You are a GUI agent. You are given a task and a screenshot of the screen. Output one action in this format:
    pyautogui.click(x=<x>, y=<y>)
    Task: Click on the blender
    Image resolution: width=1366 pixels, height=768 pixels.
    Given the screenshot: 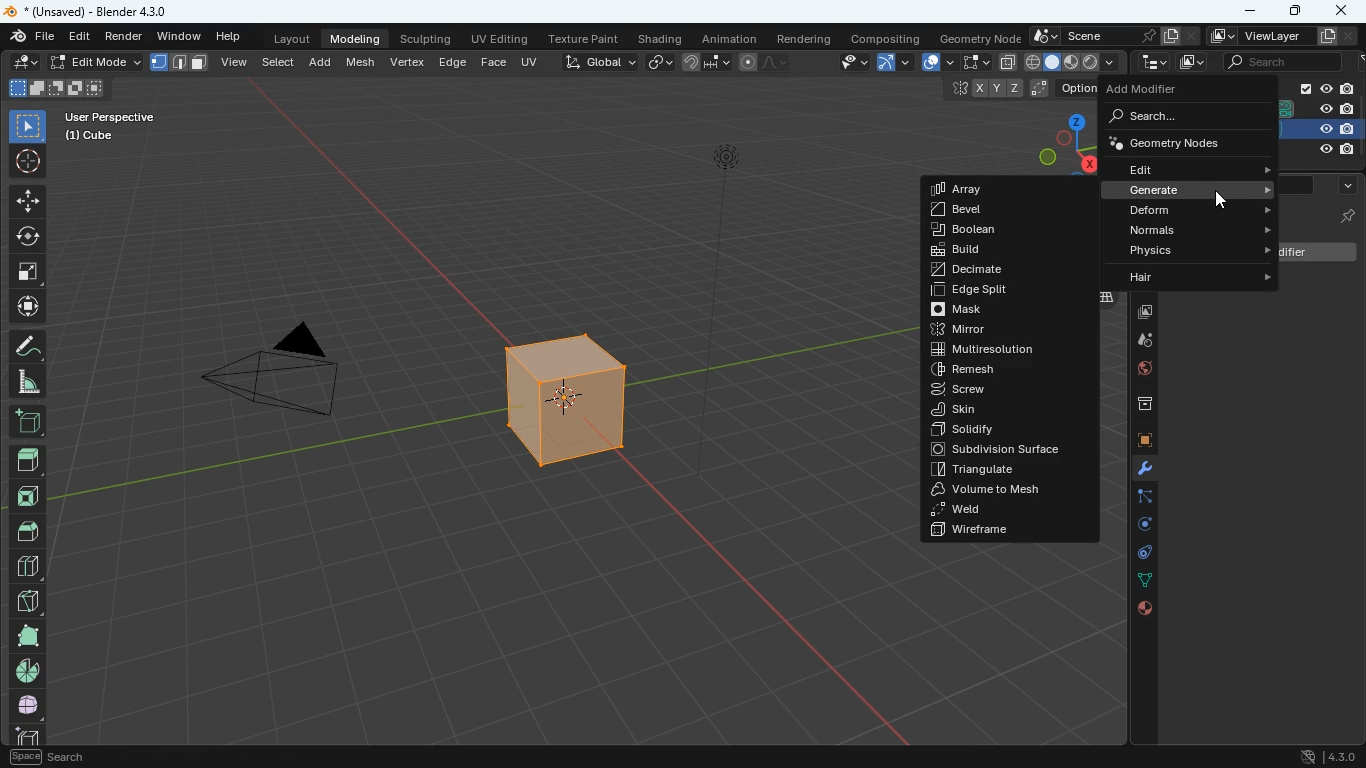 What is the action you would take?
    pyautogui.click(x=87, y=11)
    